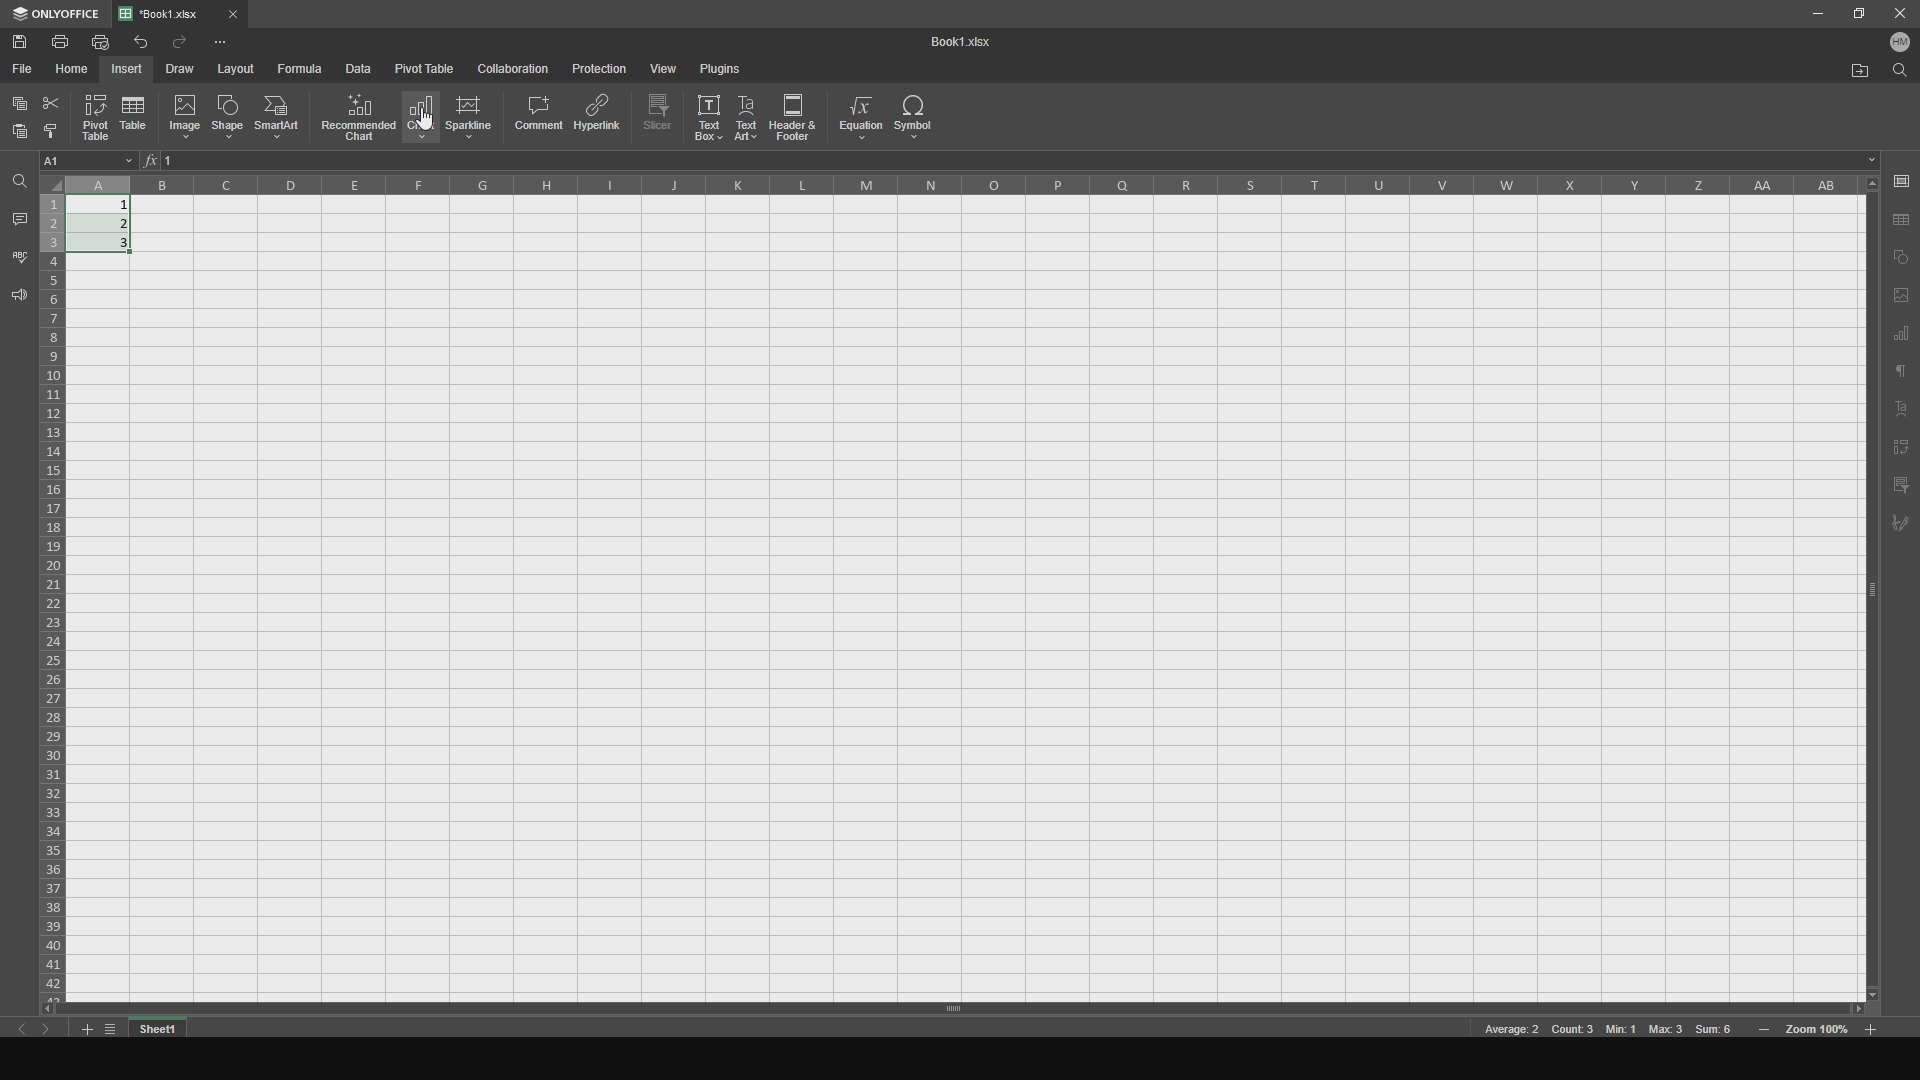  I want to click on insert, so click(124, 69).